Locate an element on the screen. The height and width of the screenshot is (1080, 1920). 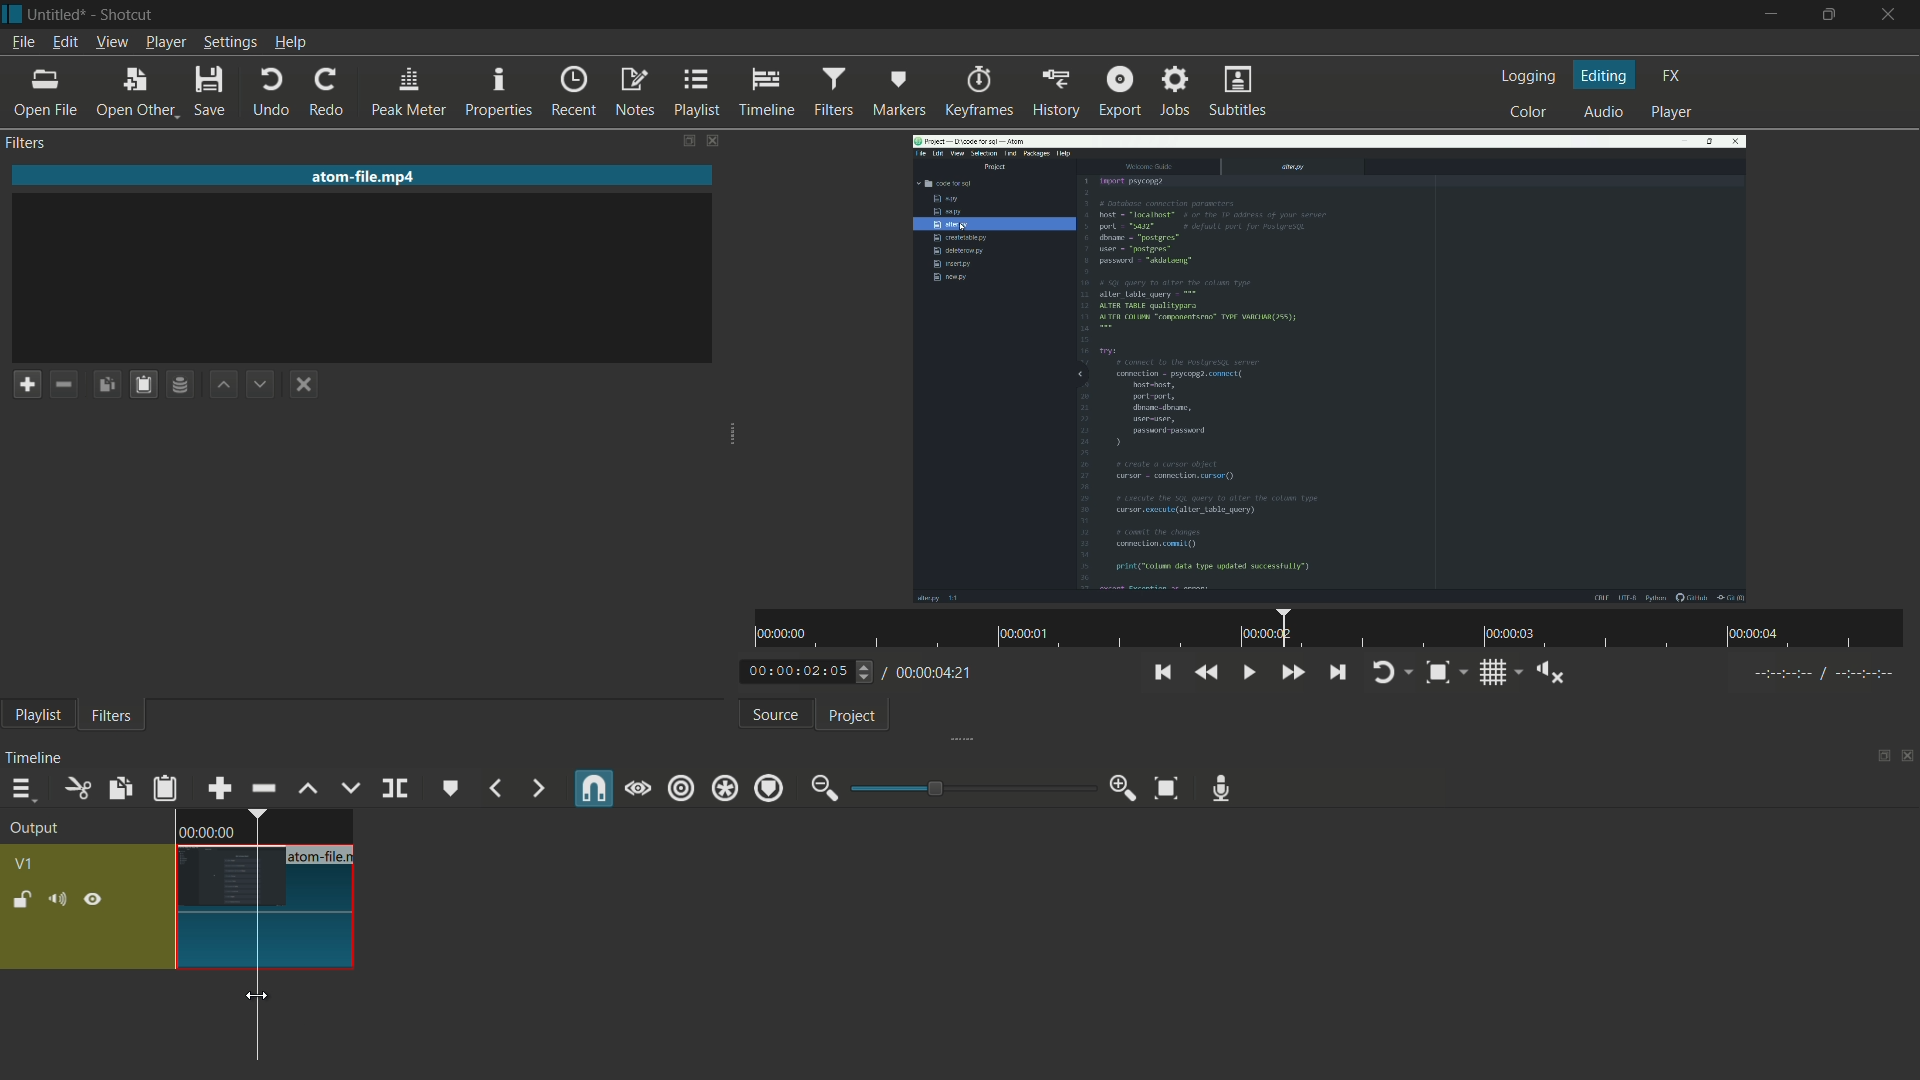
copy is located at coordinates (119, 788).